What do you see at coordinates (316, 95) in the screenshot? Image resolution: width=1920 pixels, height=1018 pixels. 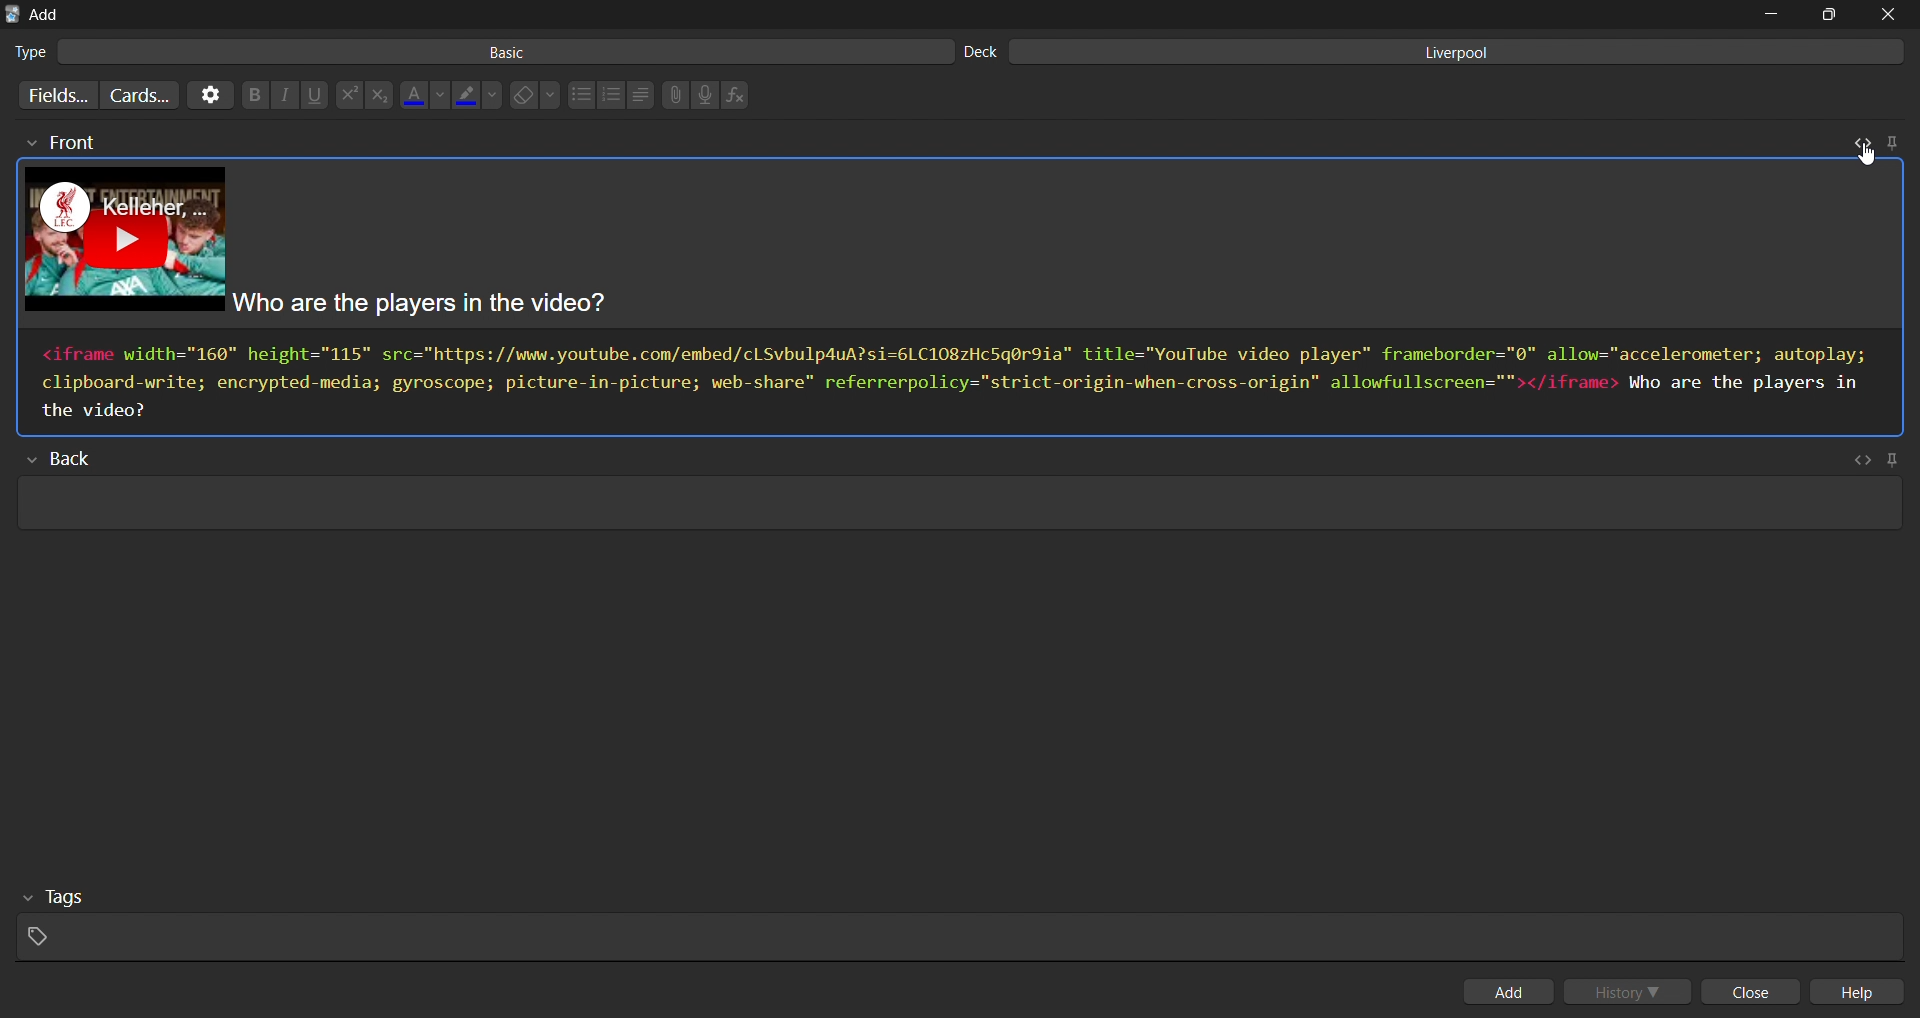 I see `underline` at bounding box center [316, 95].